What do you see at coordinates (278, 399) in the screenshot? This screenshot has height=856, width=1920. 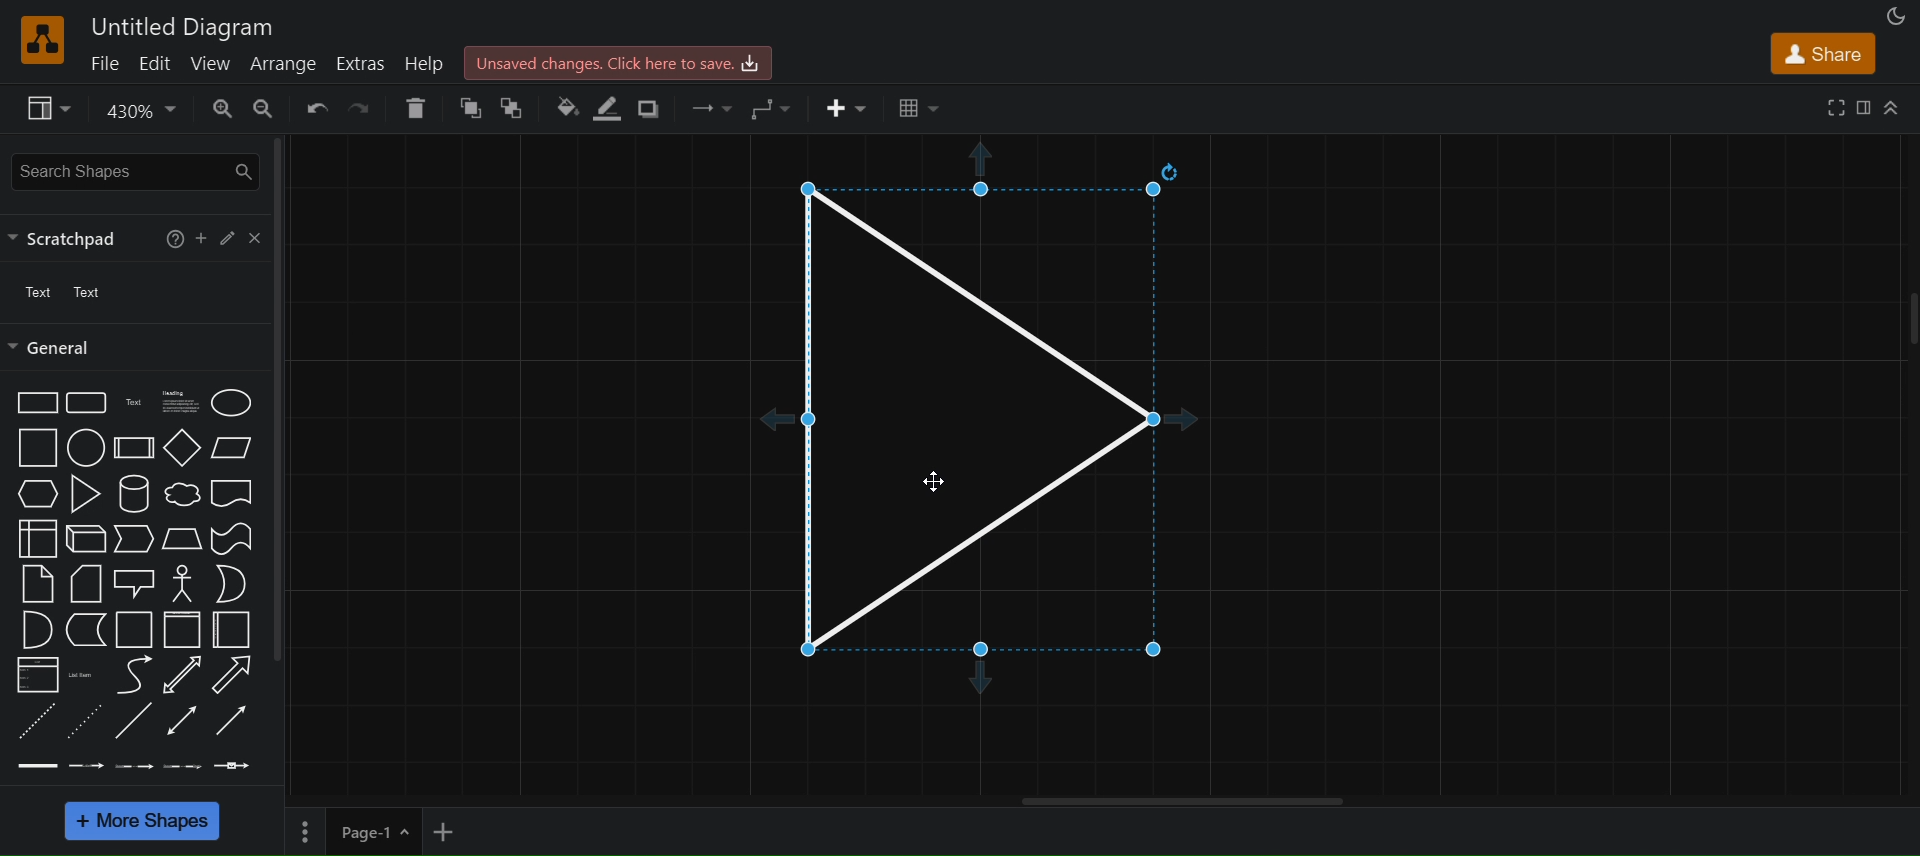 I see `vertical scroll bar` at bounding box center [278, 399].